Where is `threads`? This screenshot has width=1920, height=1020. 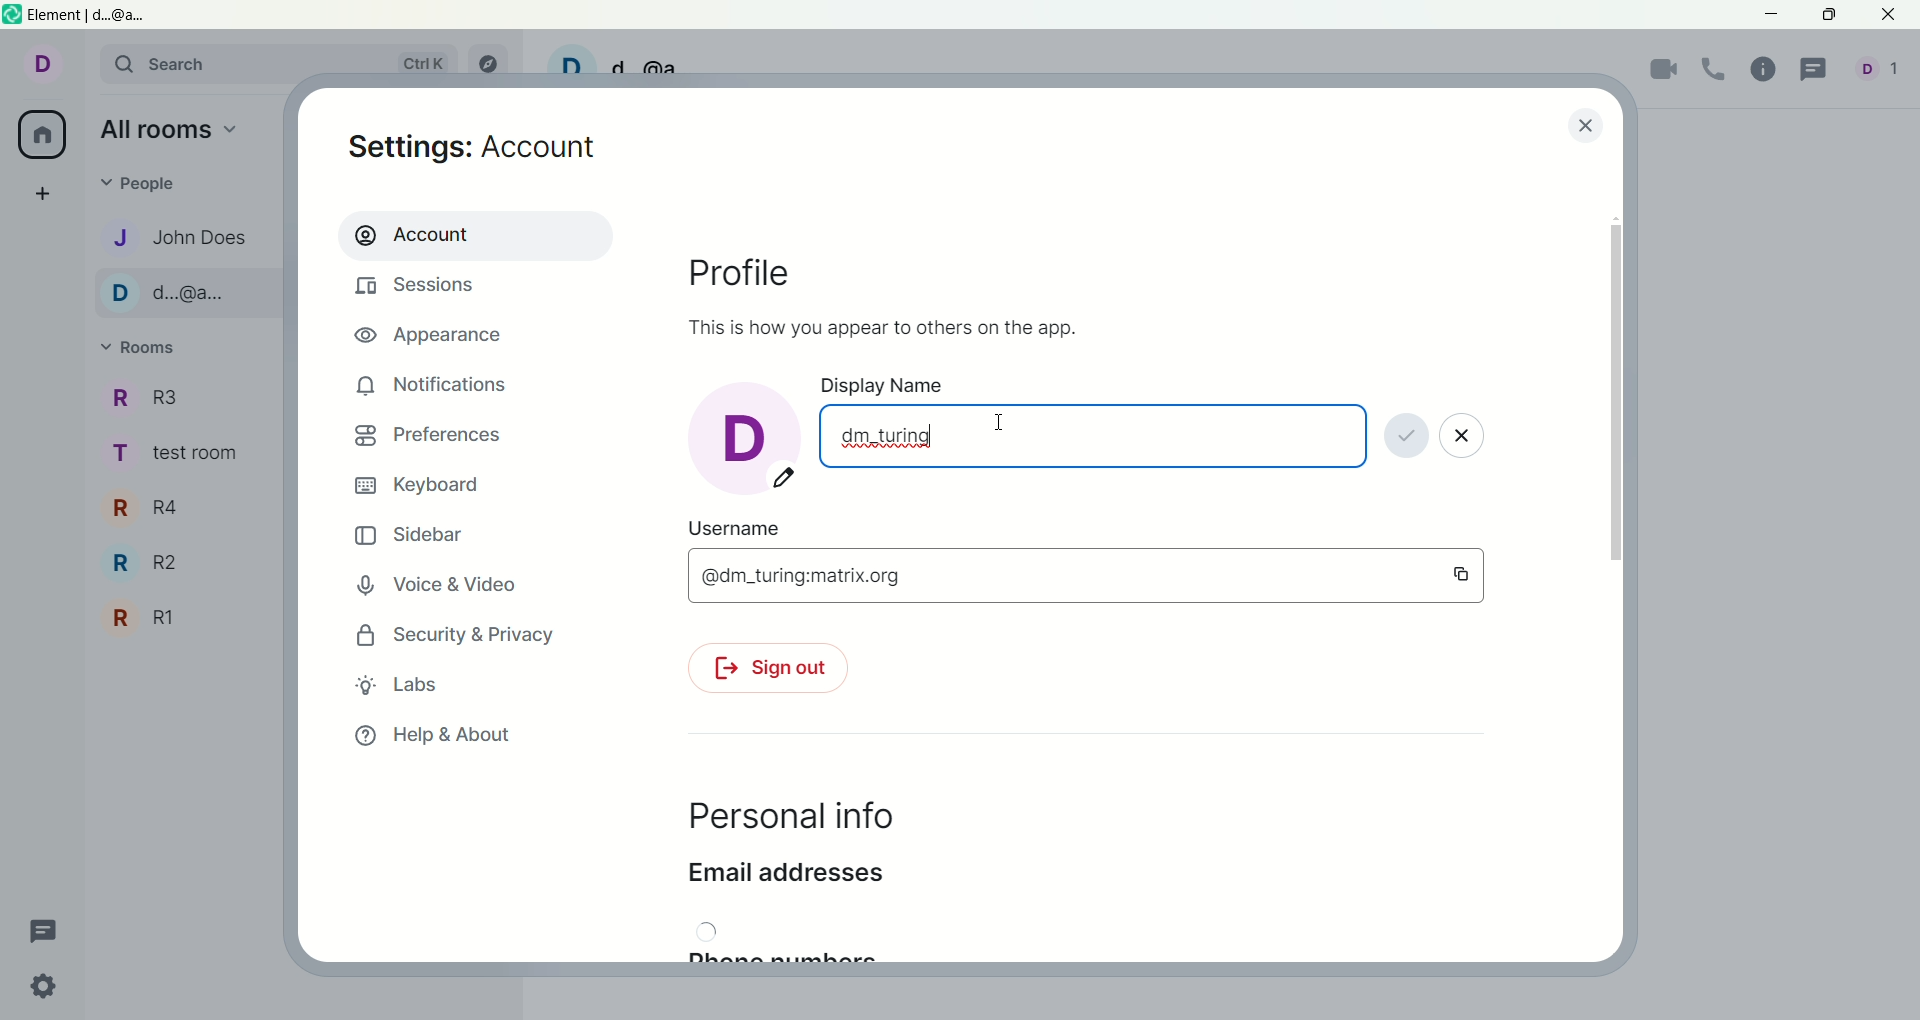 threads is located at coordinates (1817, 70).